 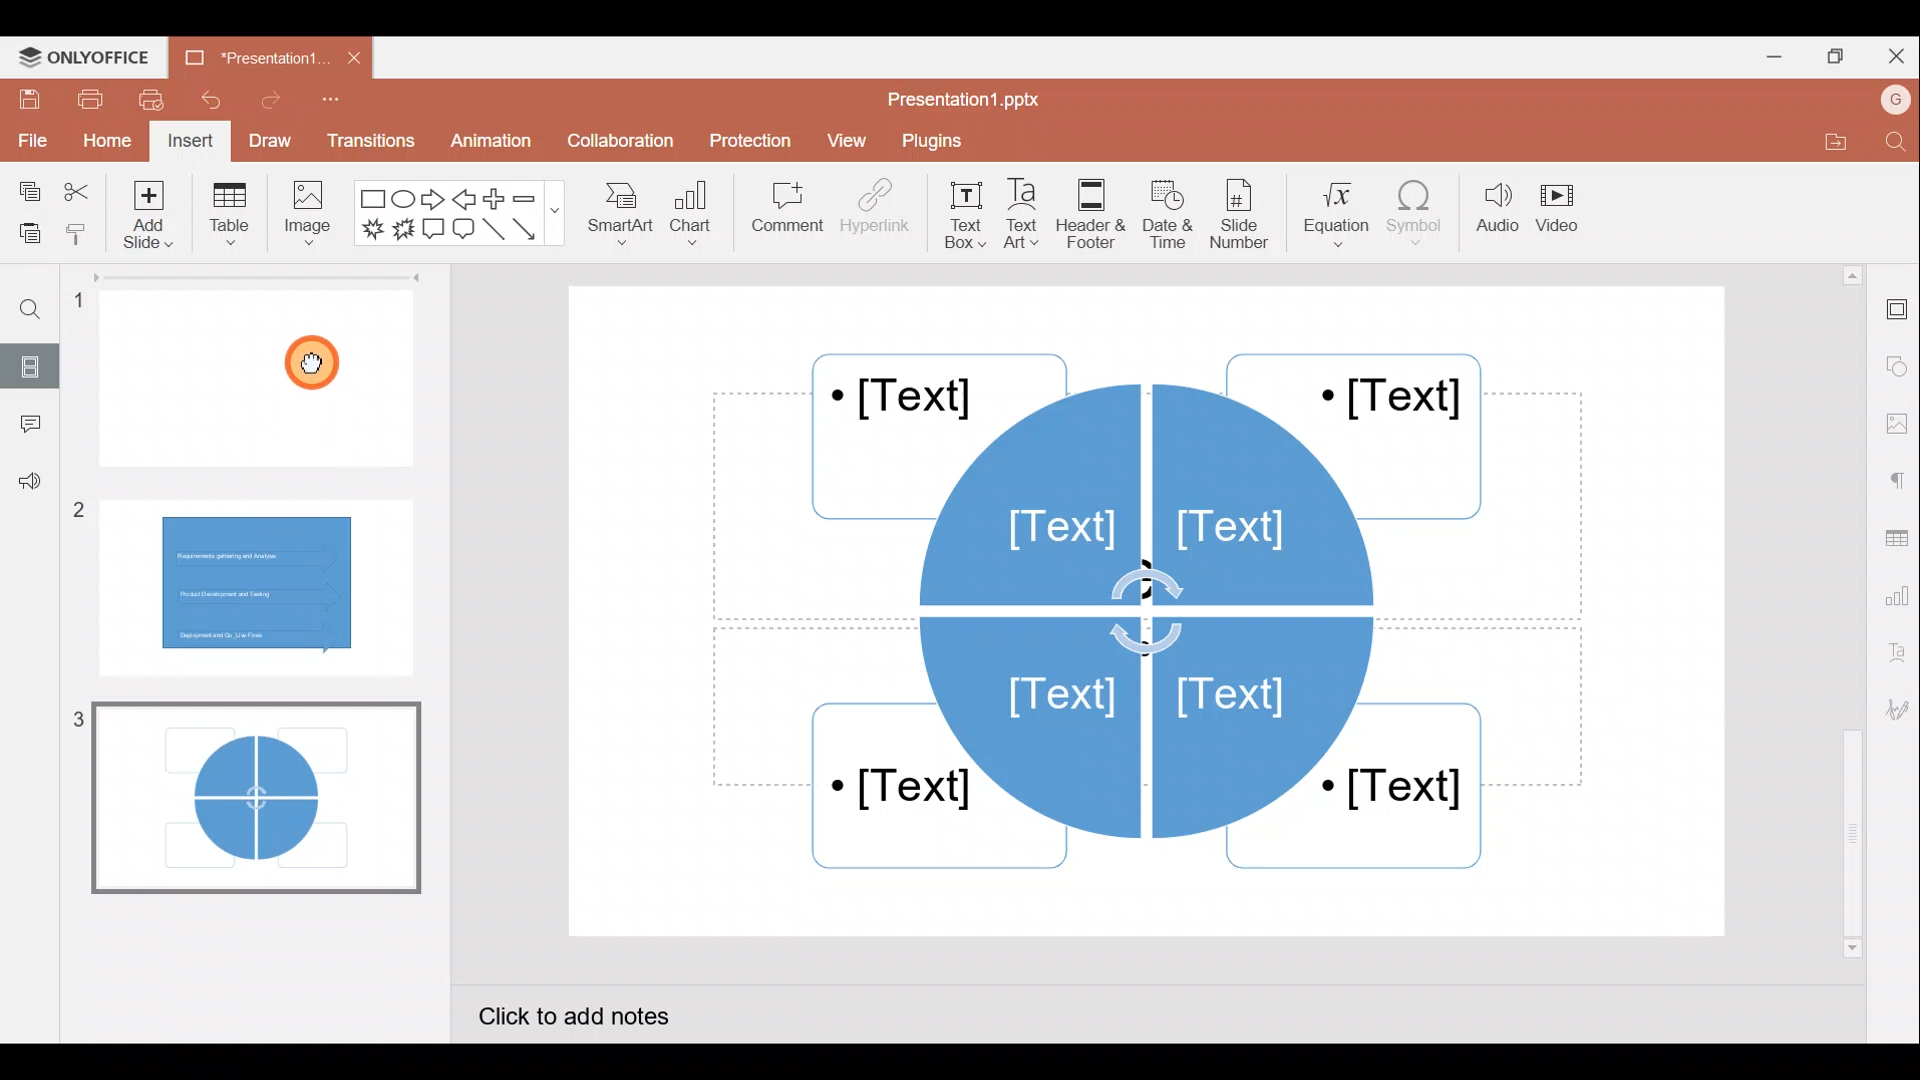 I want to click on Rectangle, so click(x=368, y=199).